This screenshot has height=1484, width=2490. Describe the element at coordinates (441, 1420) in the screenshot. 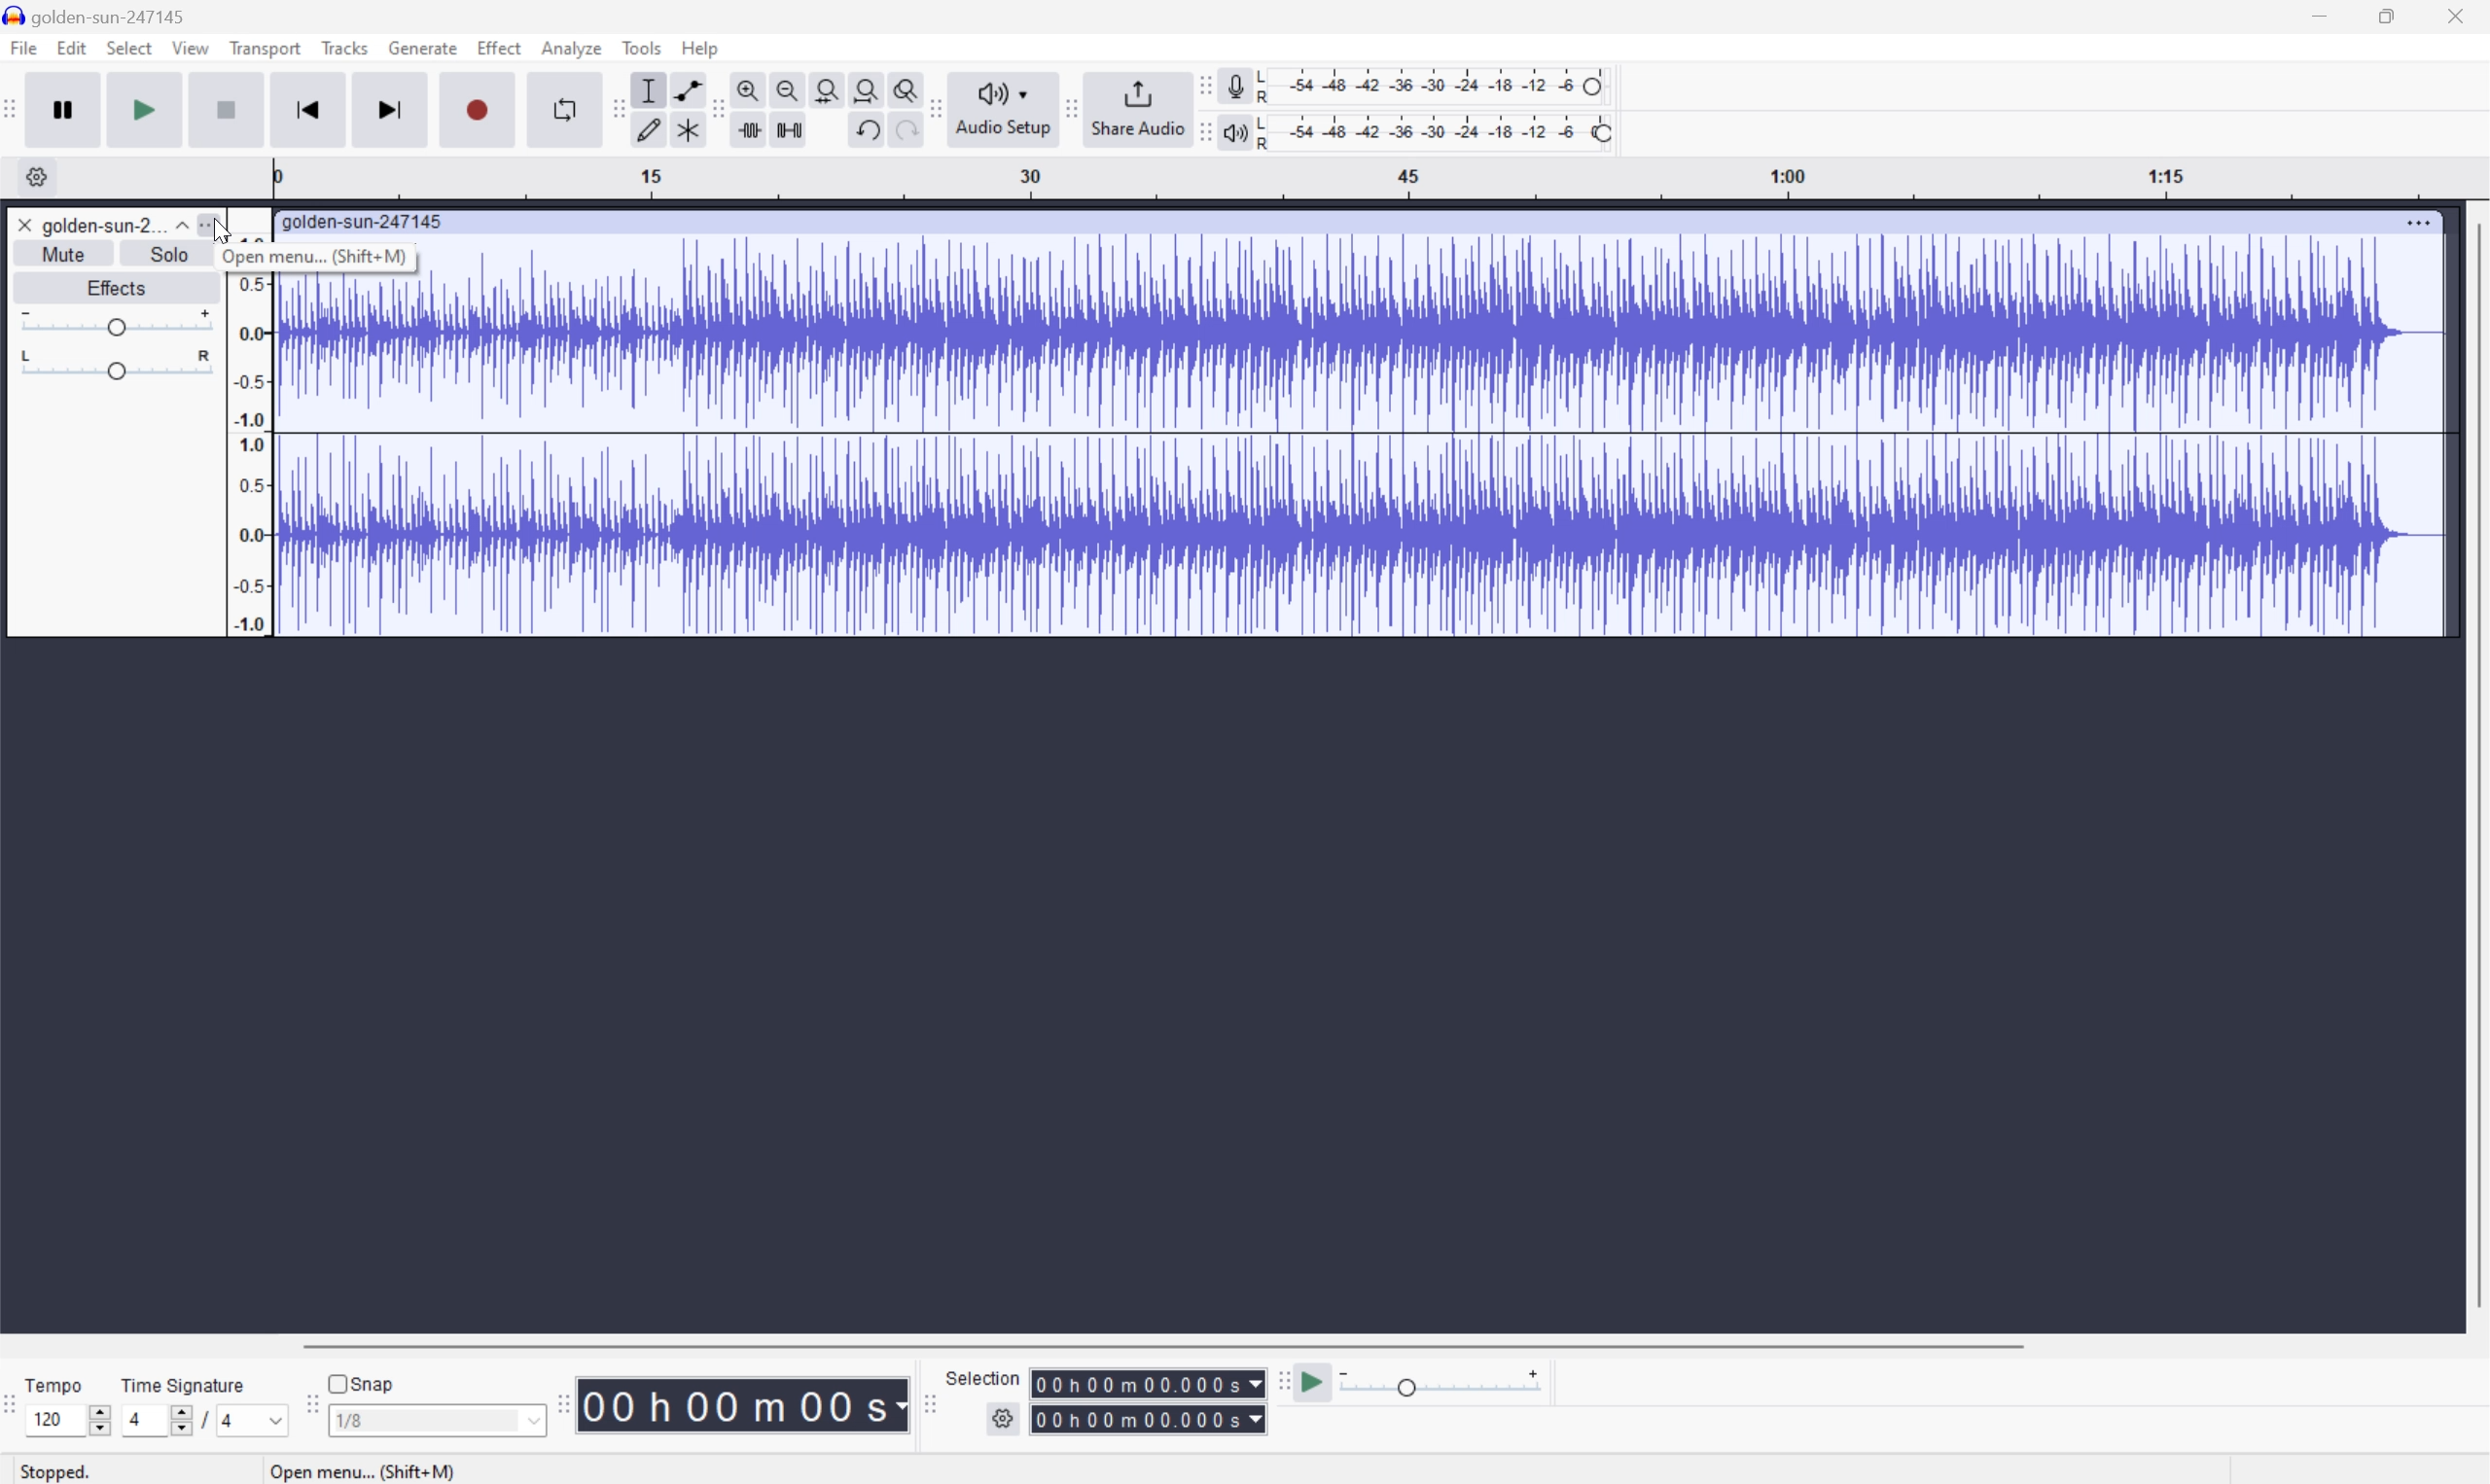

I see `1/8` at that location.